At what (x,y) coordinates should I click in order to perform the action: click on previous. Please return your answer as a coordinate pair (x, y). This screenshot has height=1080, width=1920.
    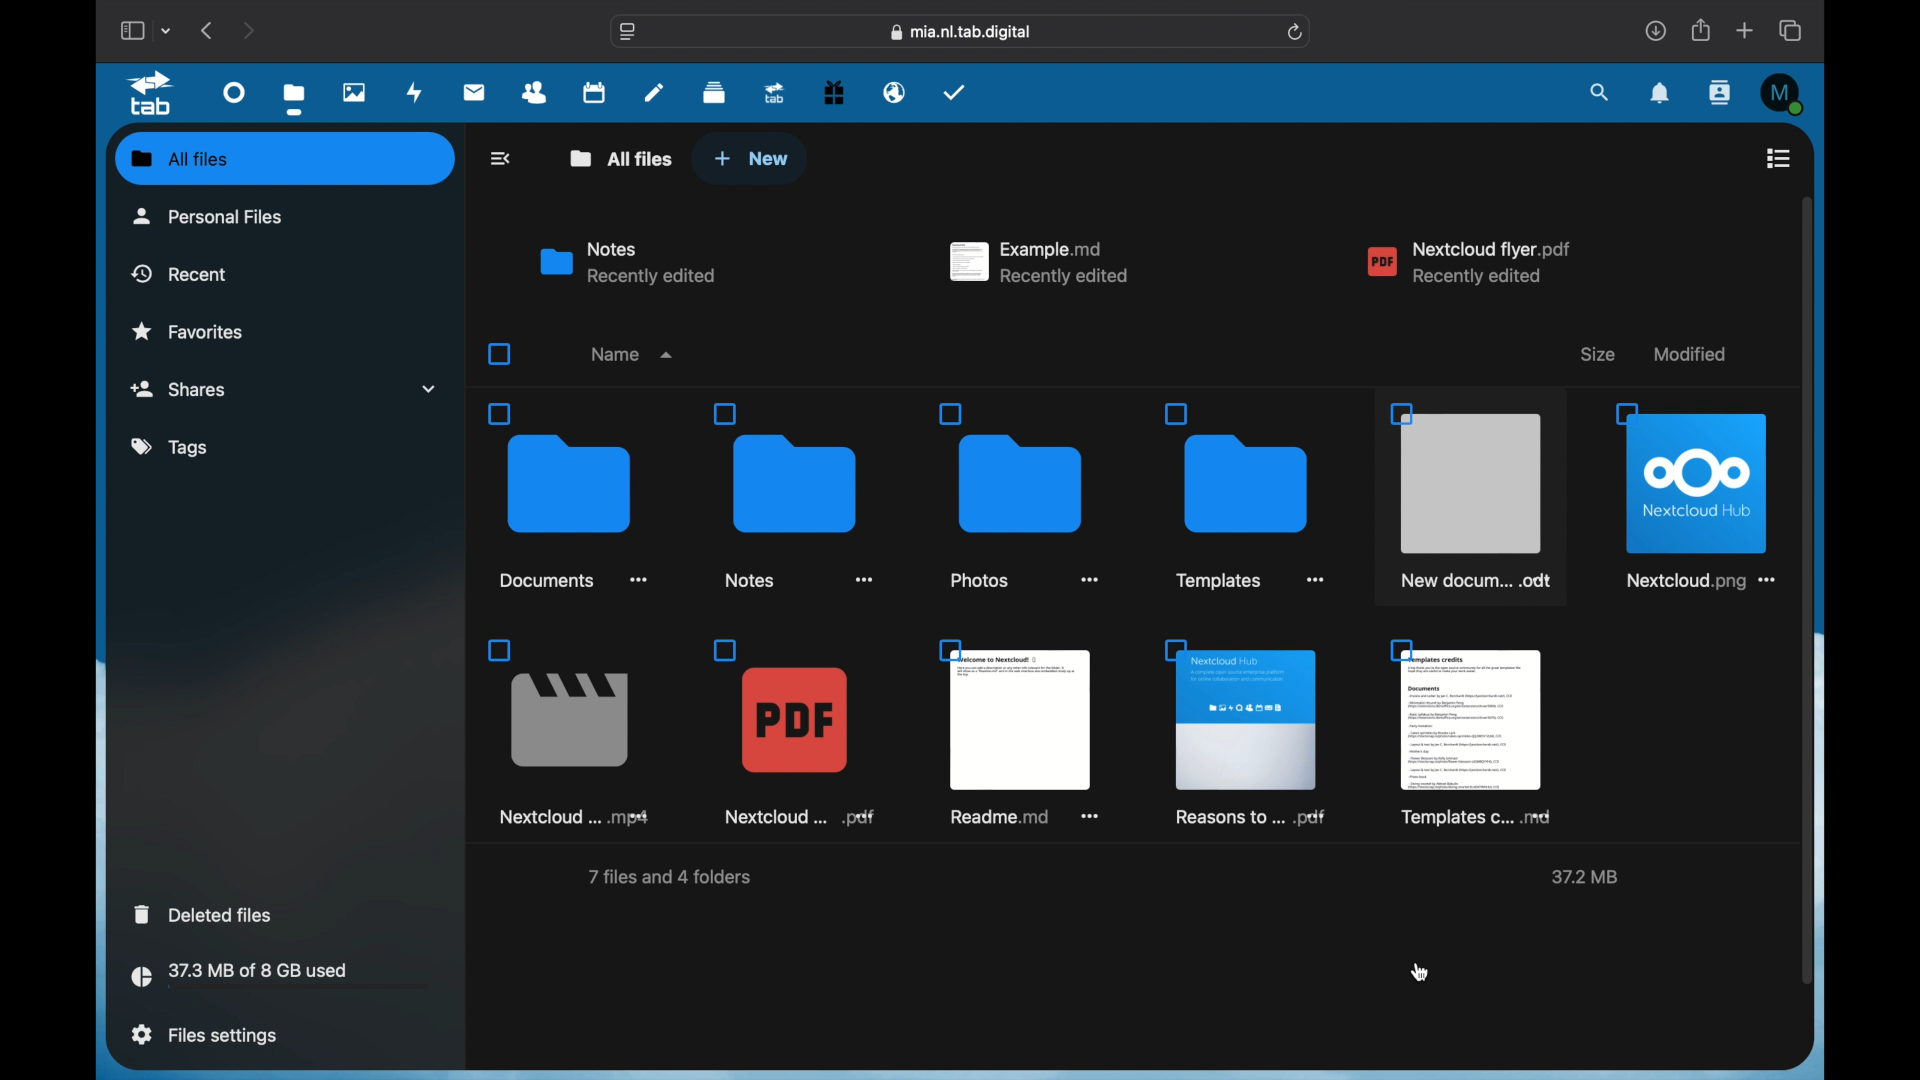
    Looking at the image, I should click on (208, 30).